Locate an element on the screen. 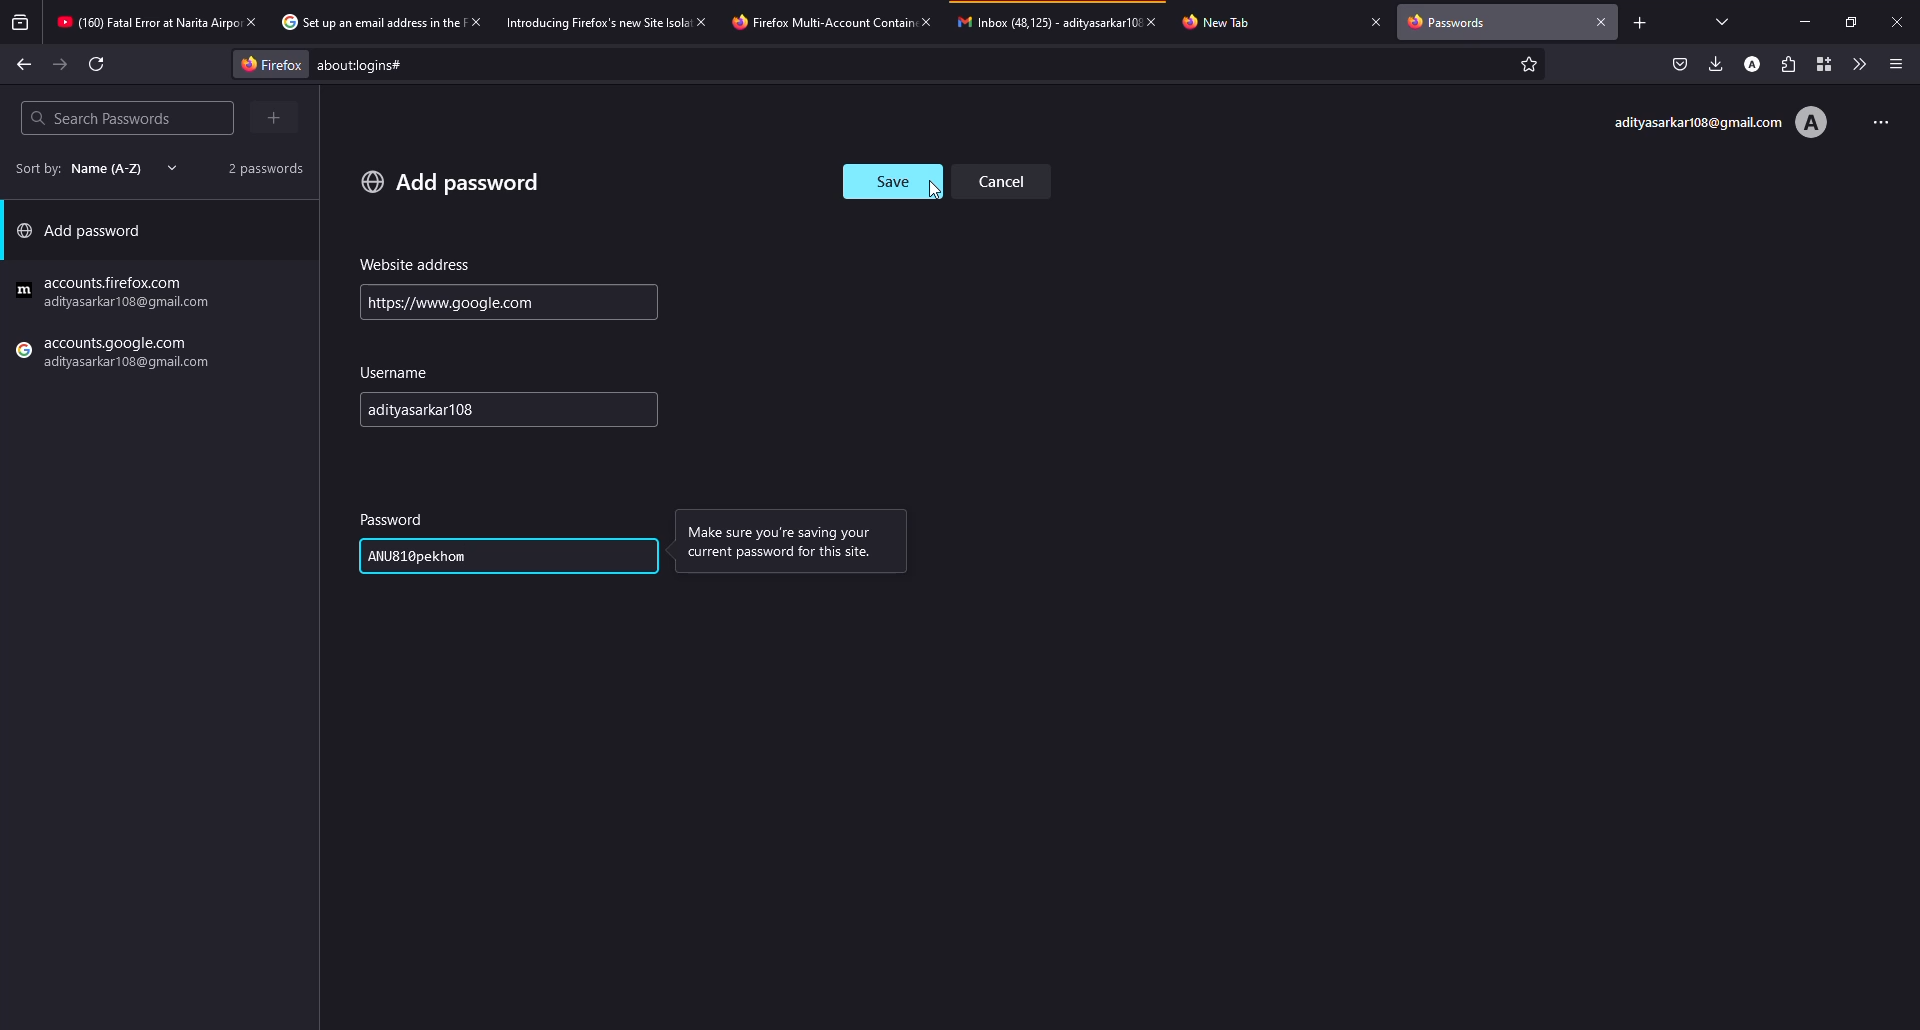 The image size is (1920, 1030). account is located at coordinates (1719, 123).